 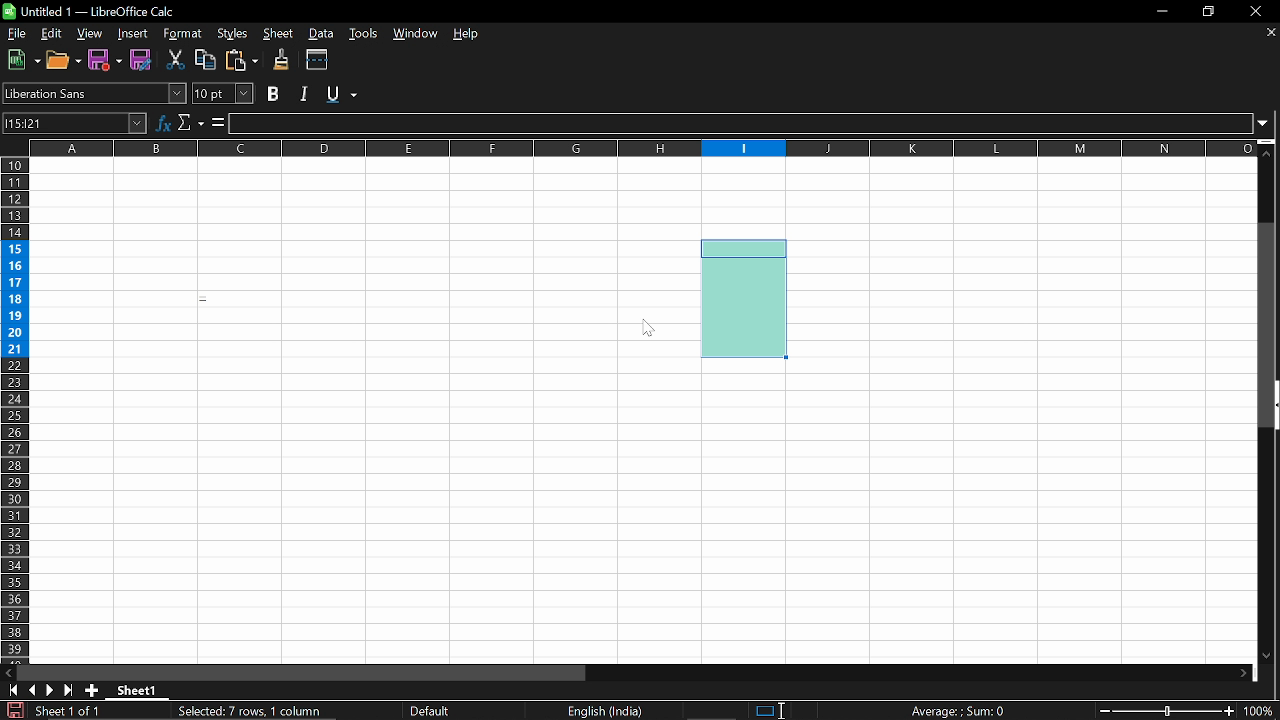 What do you see at coordinates (1170, 712) in the screenshot?
I see `Change zoom` at bounding box center [1170, 712].